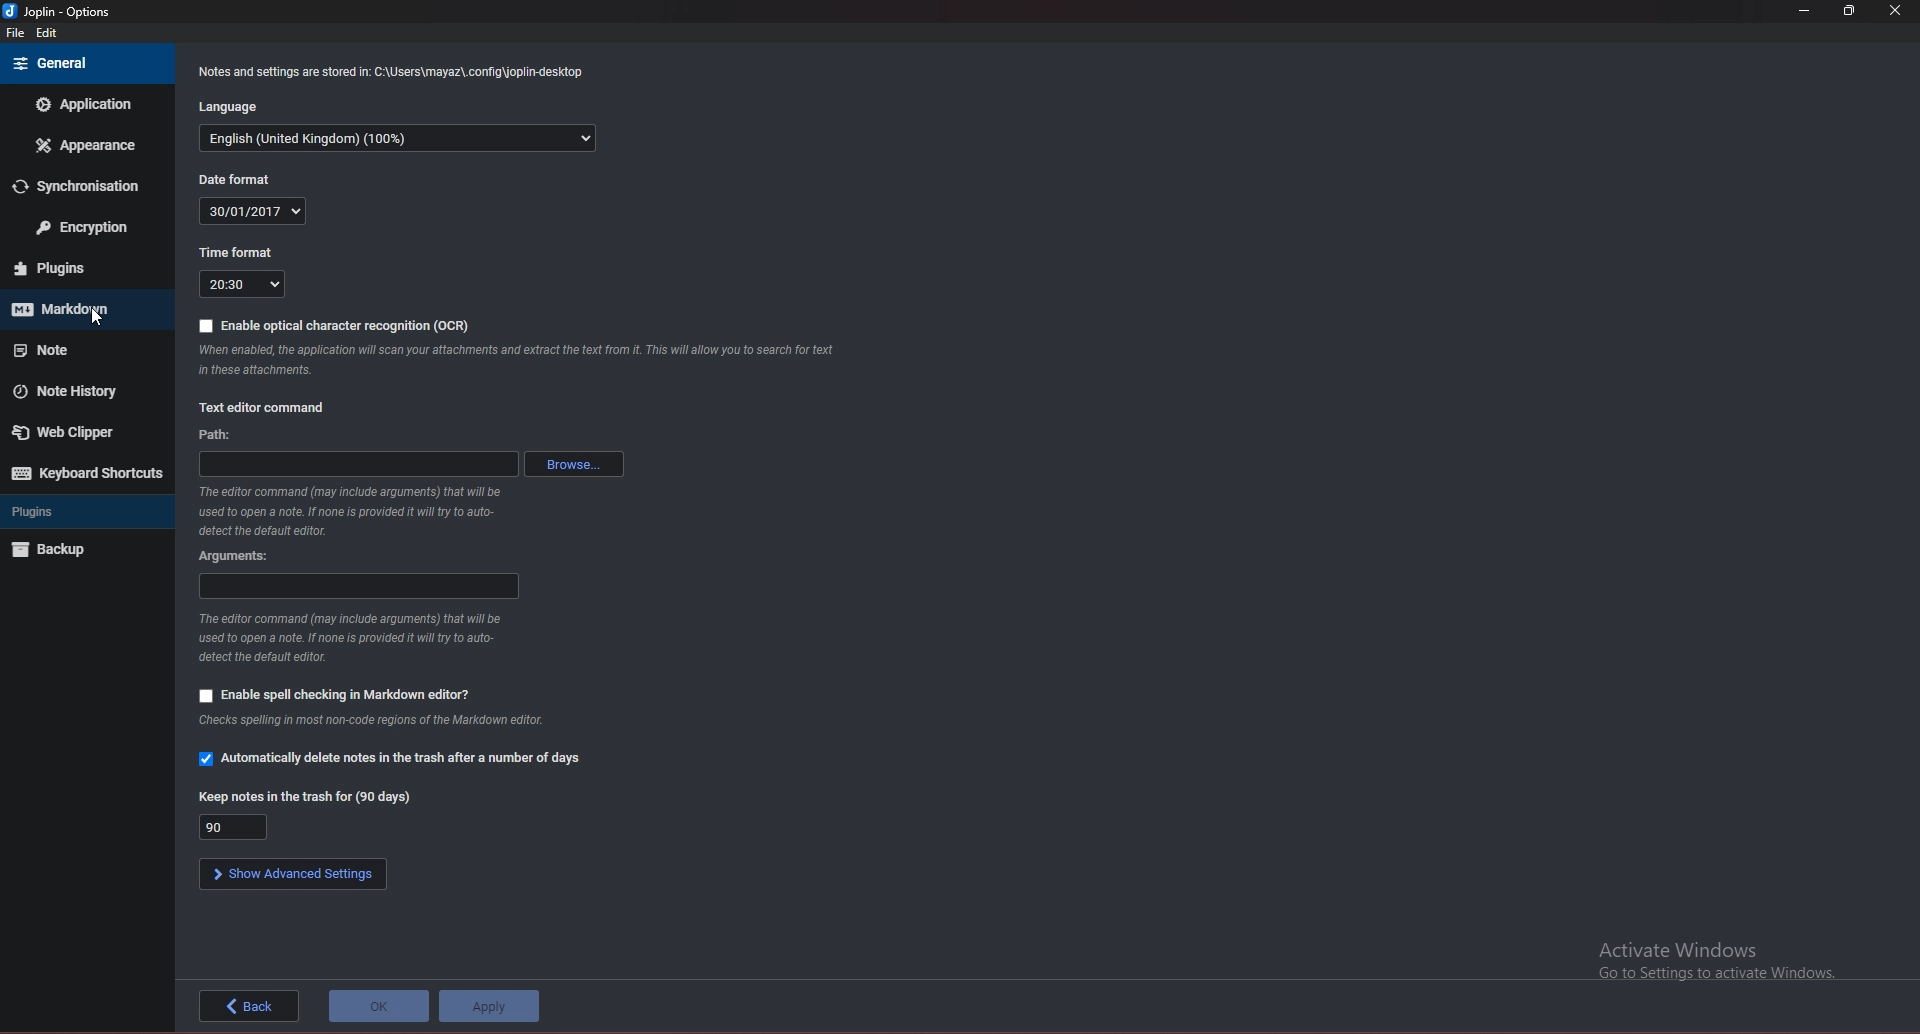  What do you see at coordinates (230, 106) in the screenshot?
I see `language` at bounding box center [230, 106].